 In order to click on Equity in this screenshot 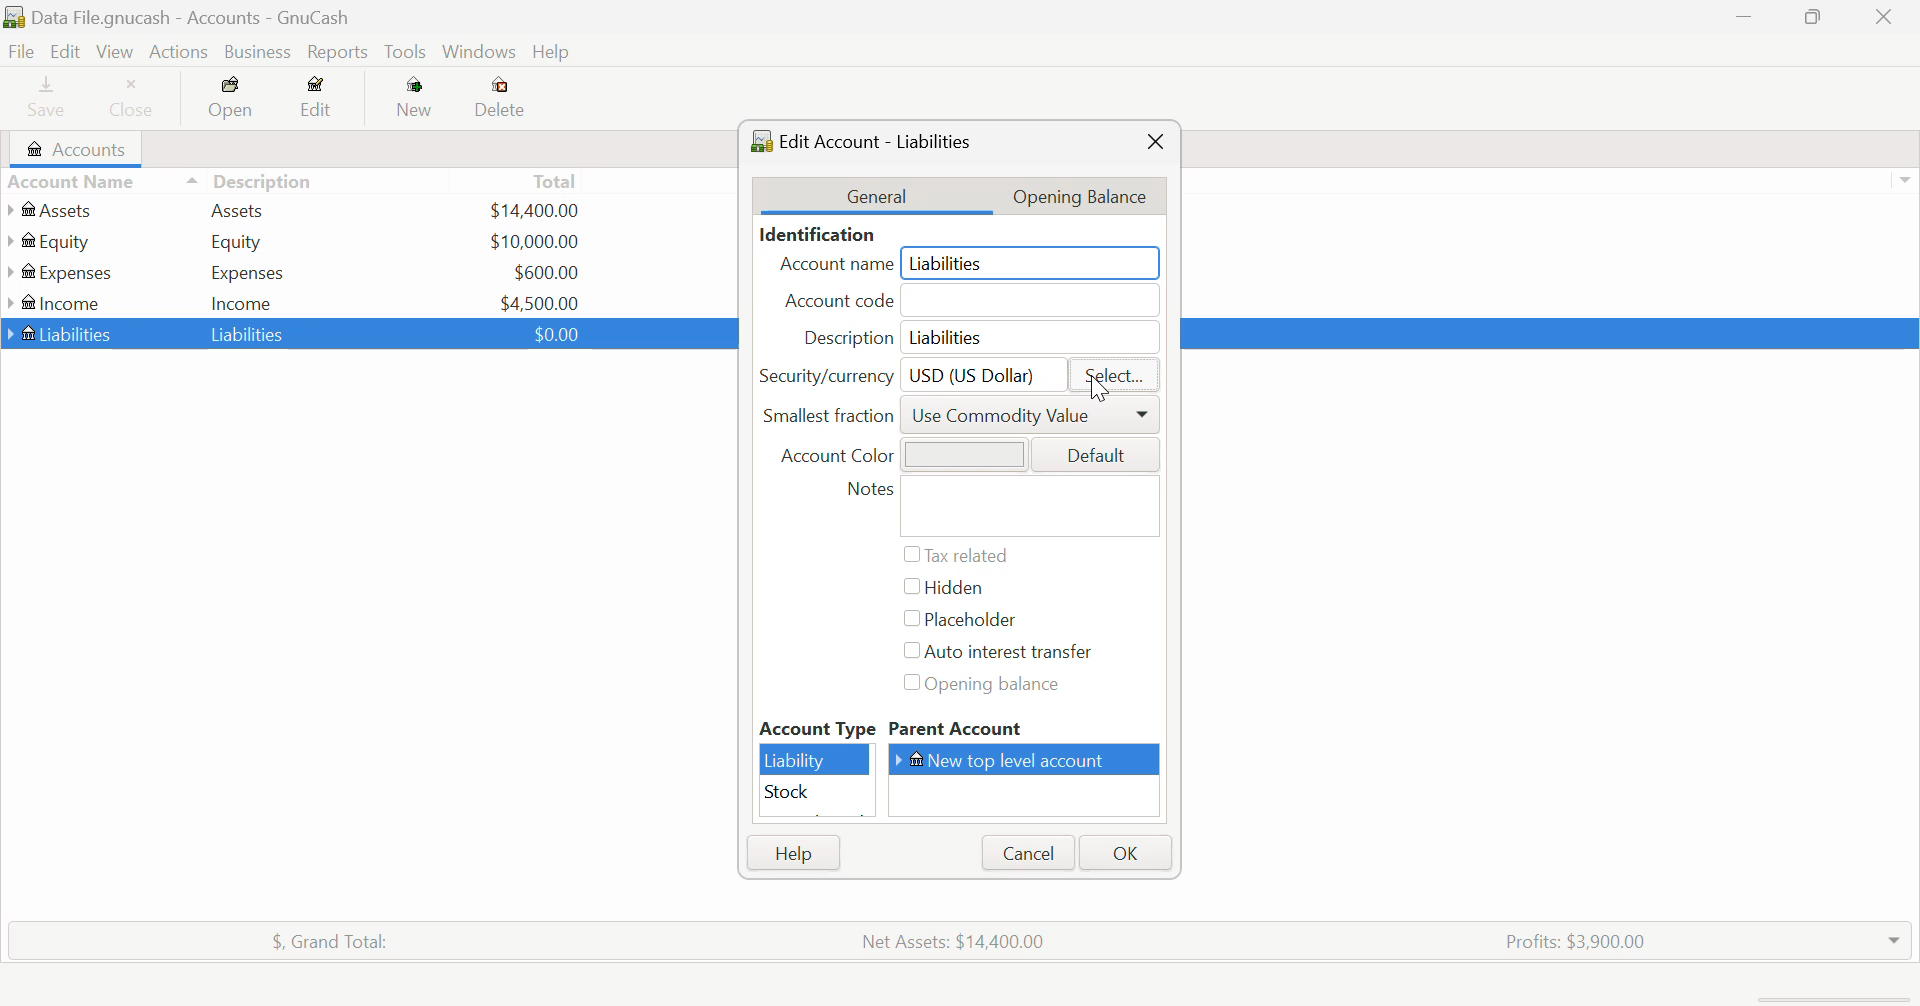, I will do `click(240, 241)`.